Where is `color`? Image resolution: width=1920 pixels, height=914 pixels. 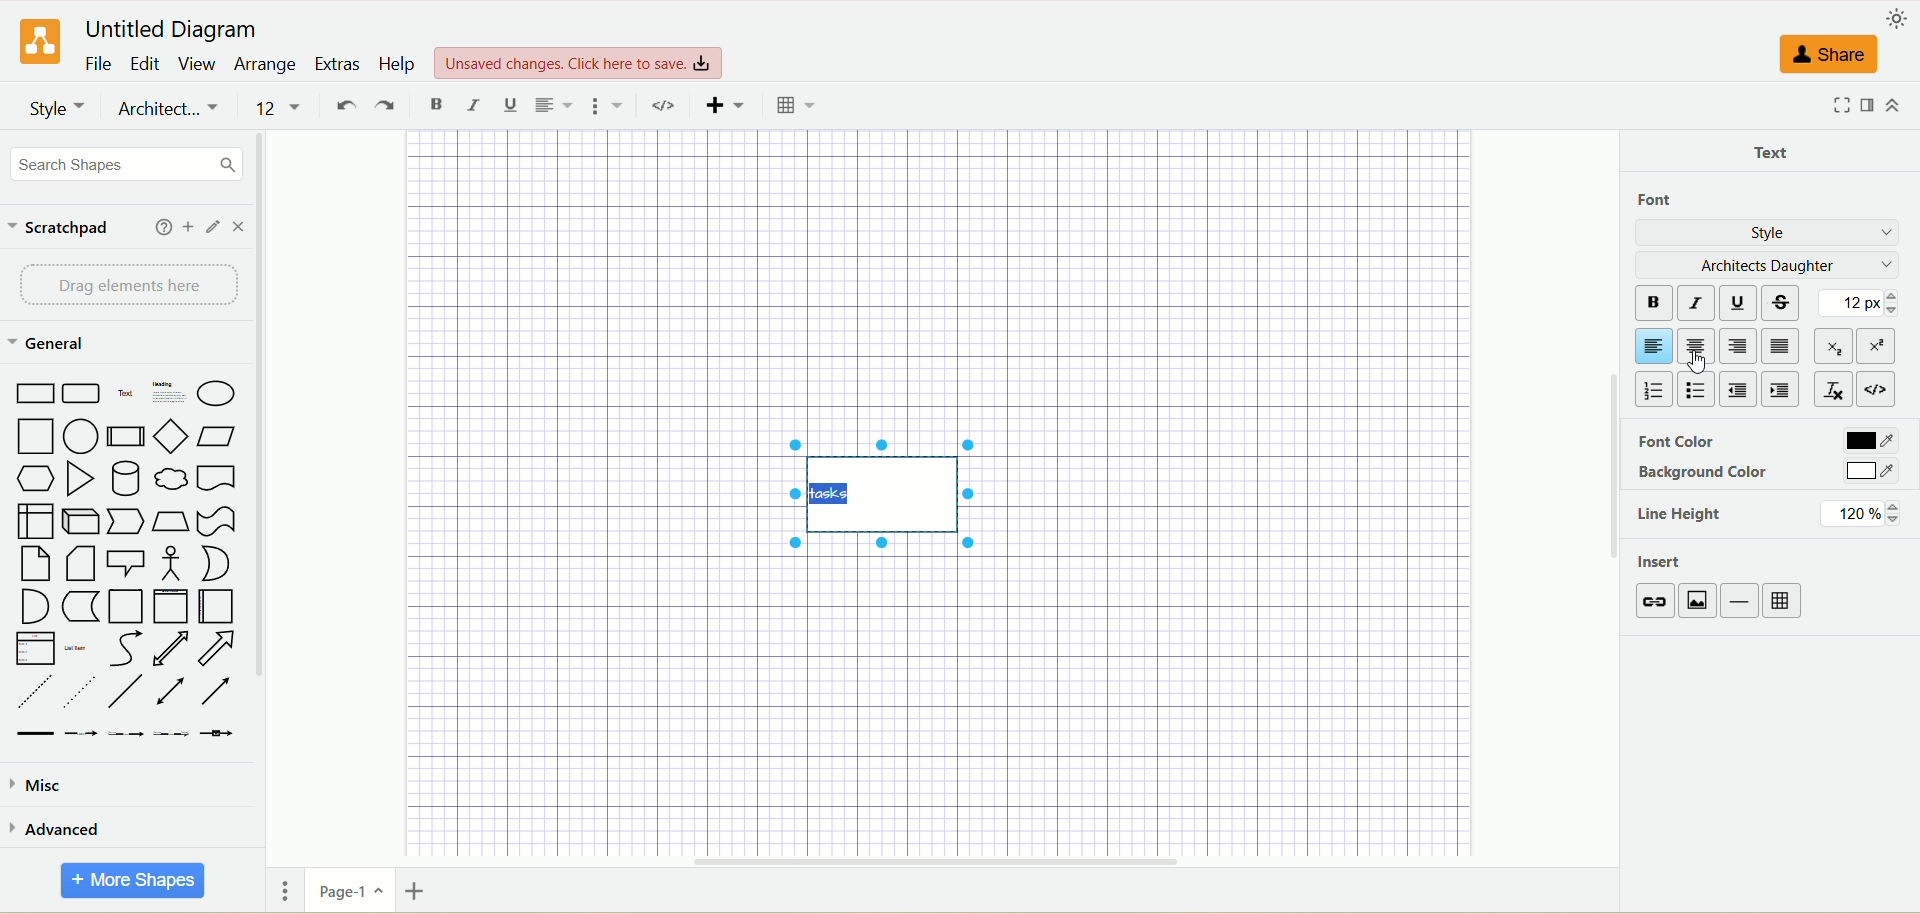
color is located at coordinates (1867, 439).